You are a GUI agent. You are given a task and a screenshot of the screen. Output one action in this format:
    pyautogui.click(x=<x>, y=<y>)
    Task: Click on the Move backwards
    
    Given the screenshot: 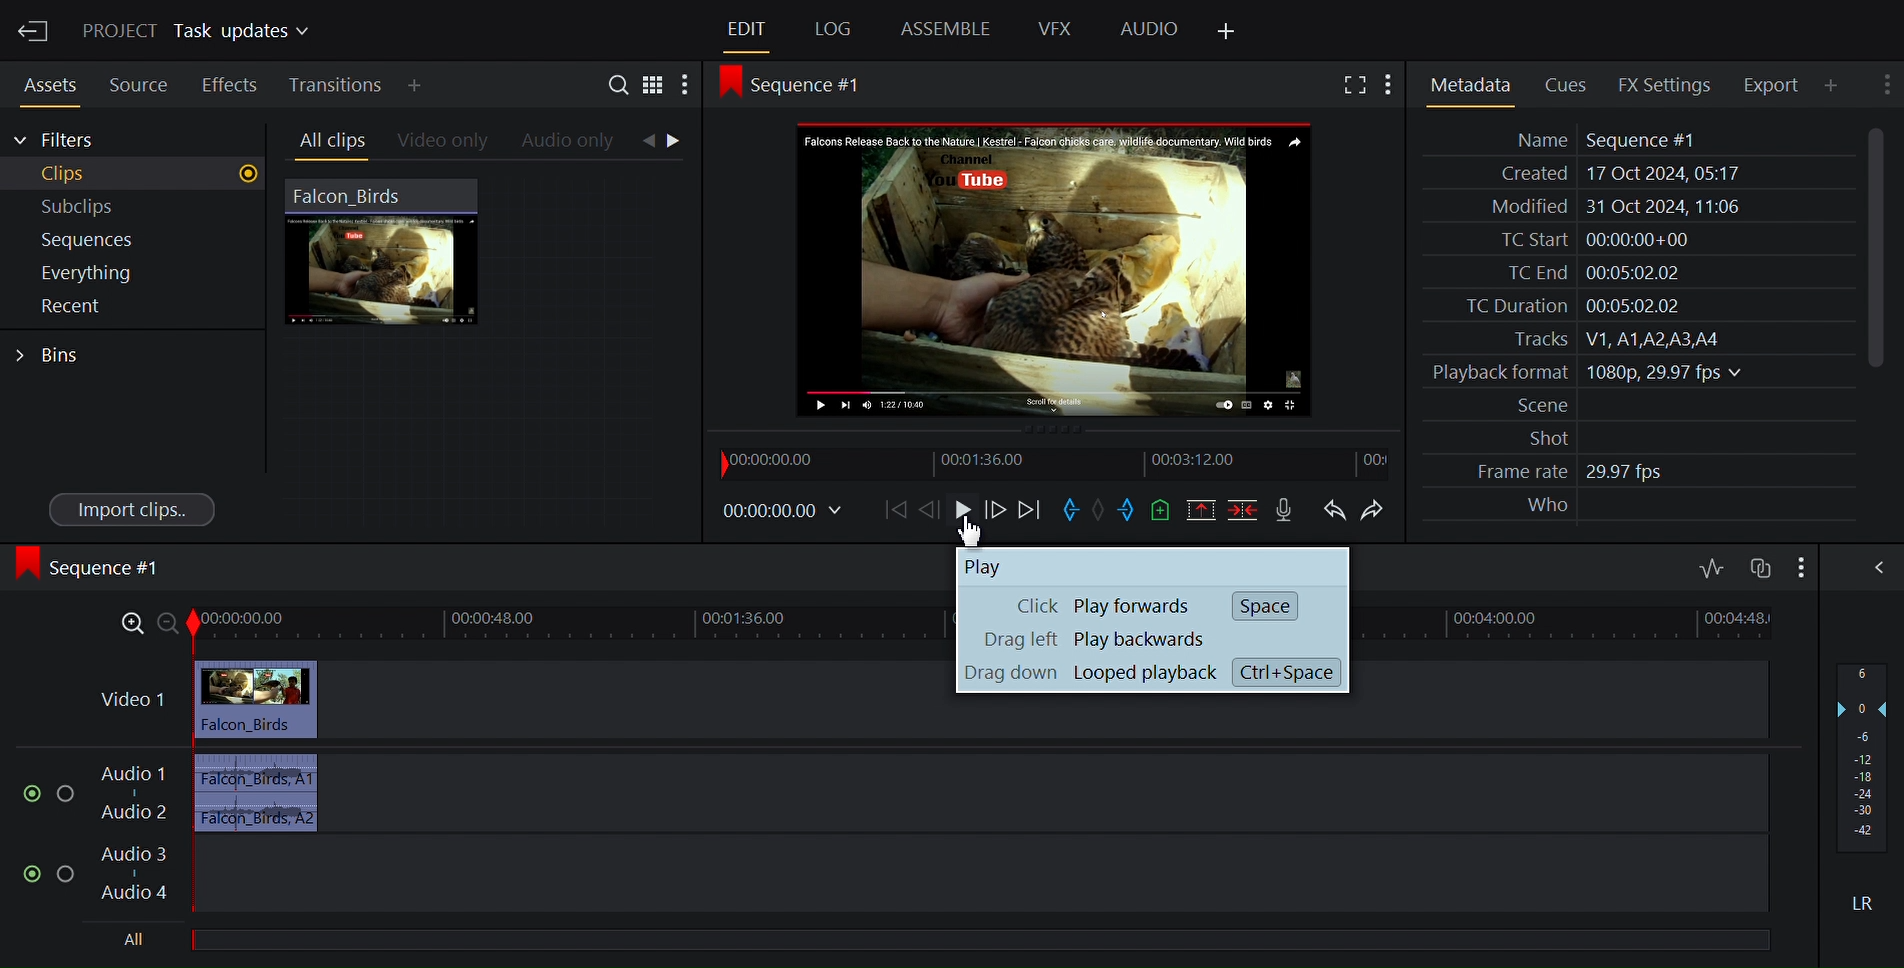 What is the action you would take?
    pyautogui.click(x=1030, y=510)
    